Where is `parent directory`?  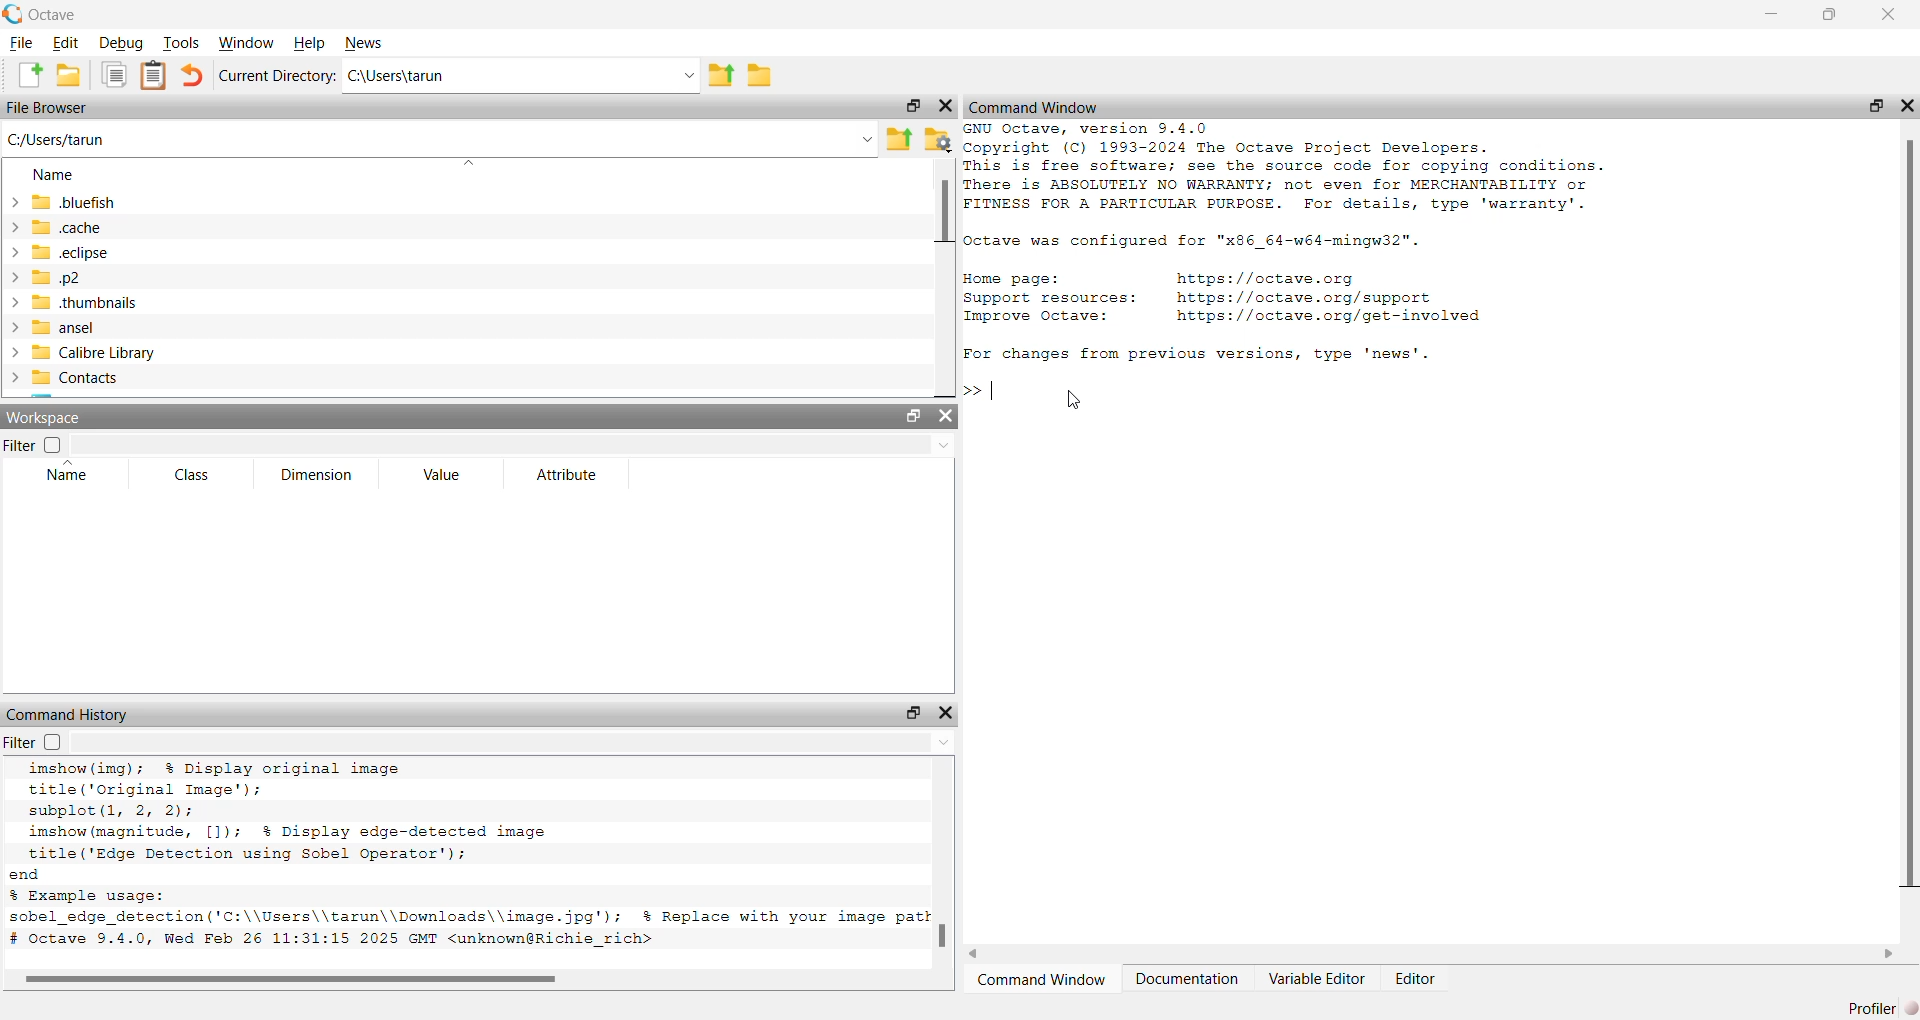 parent directory is located at coordinates (723, 74).